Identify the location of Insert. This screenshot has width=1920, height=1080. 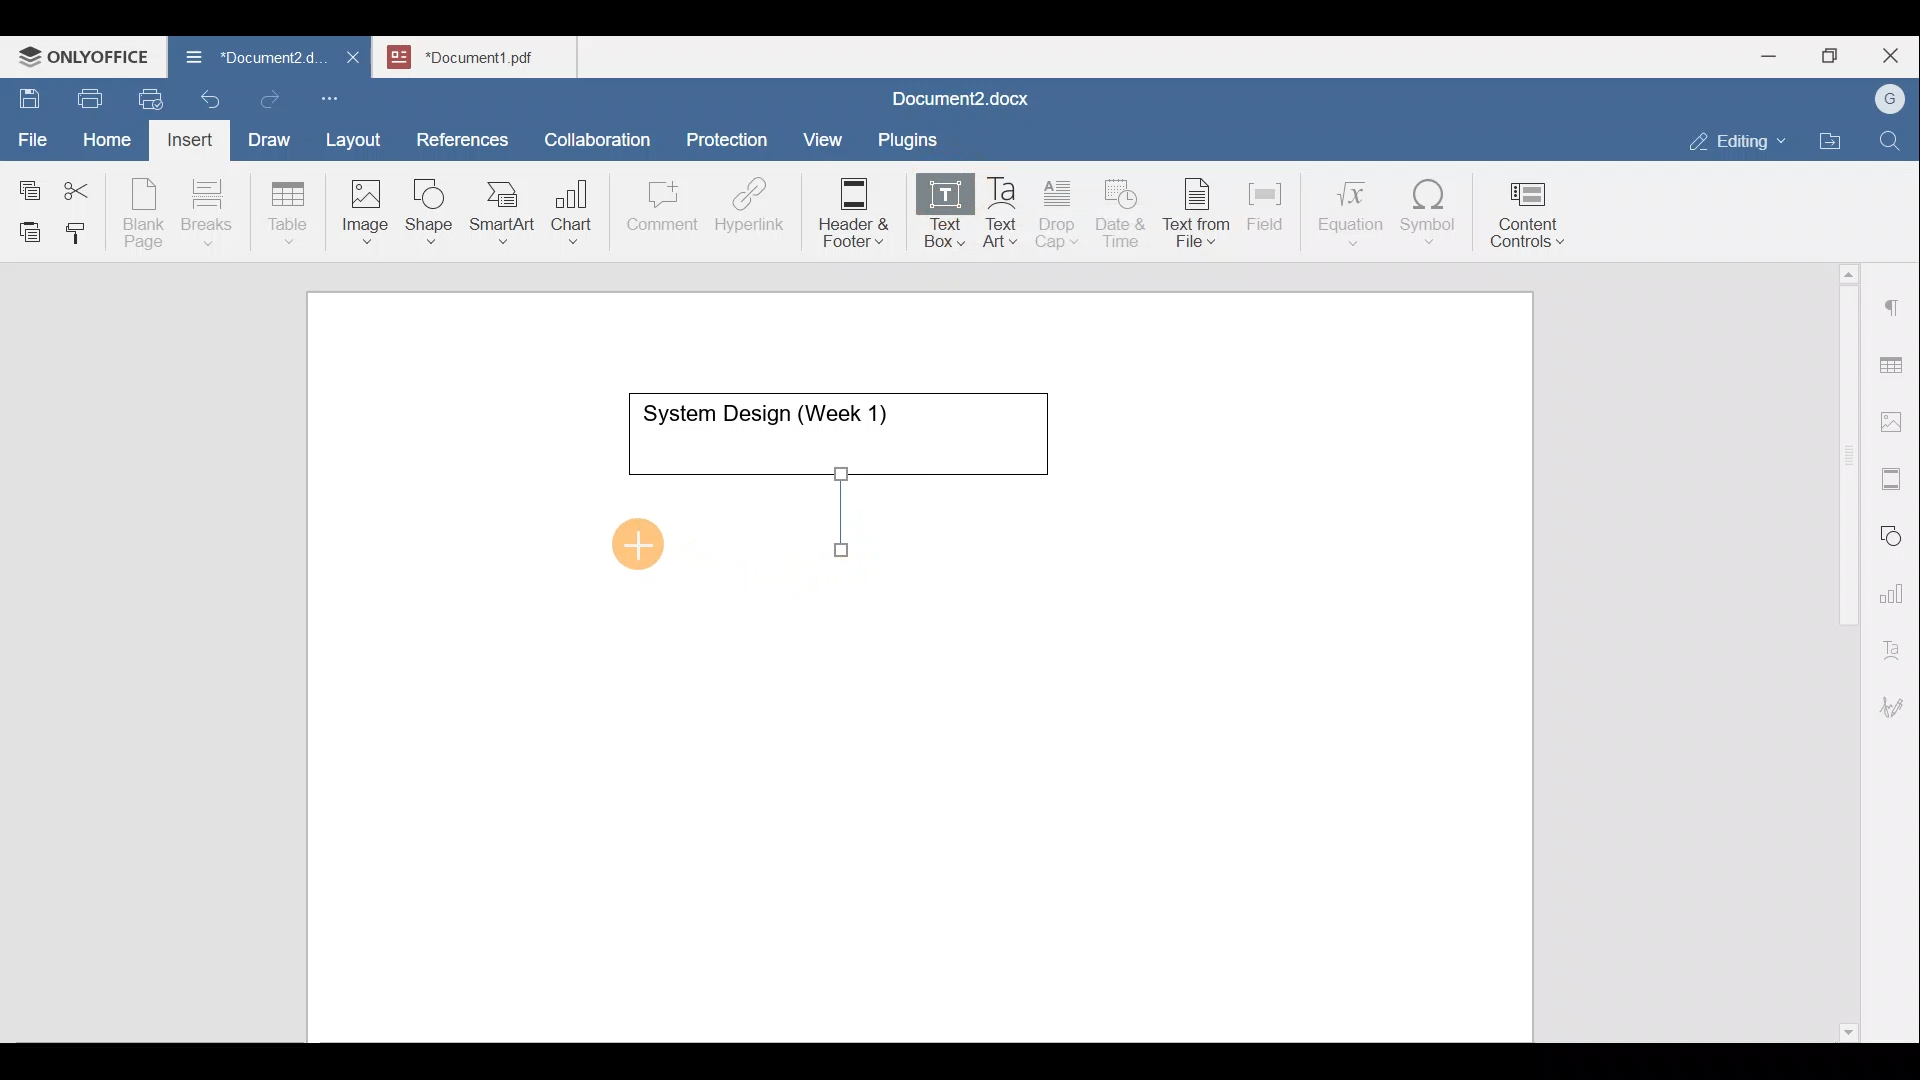
(184, 136).